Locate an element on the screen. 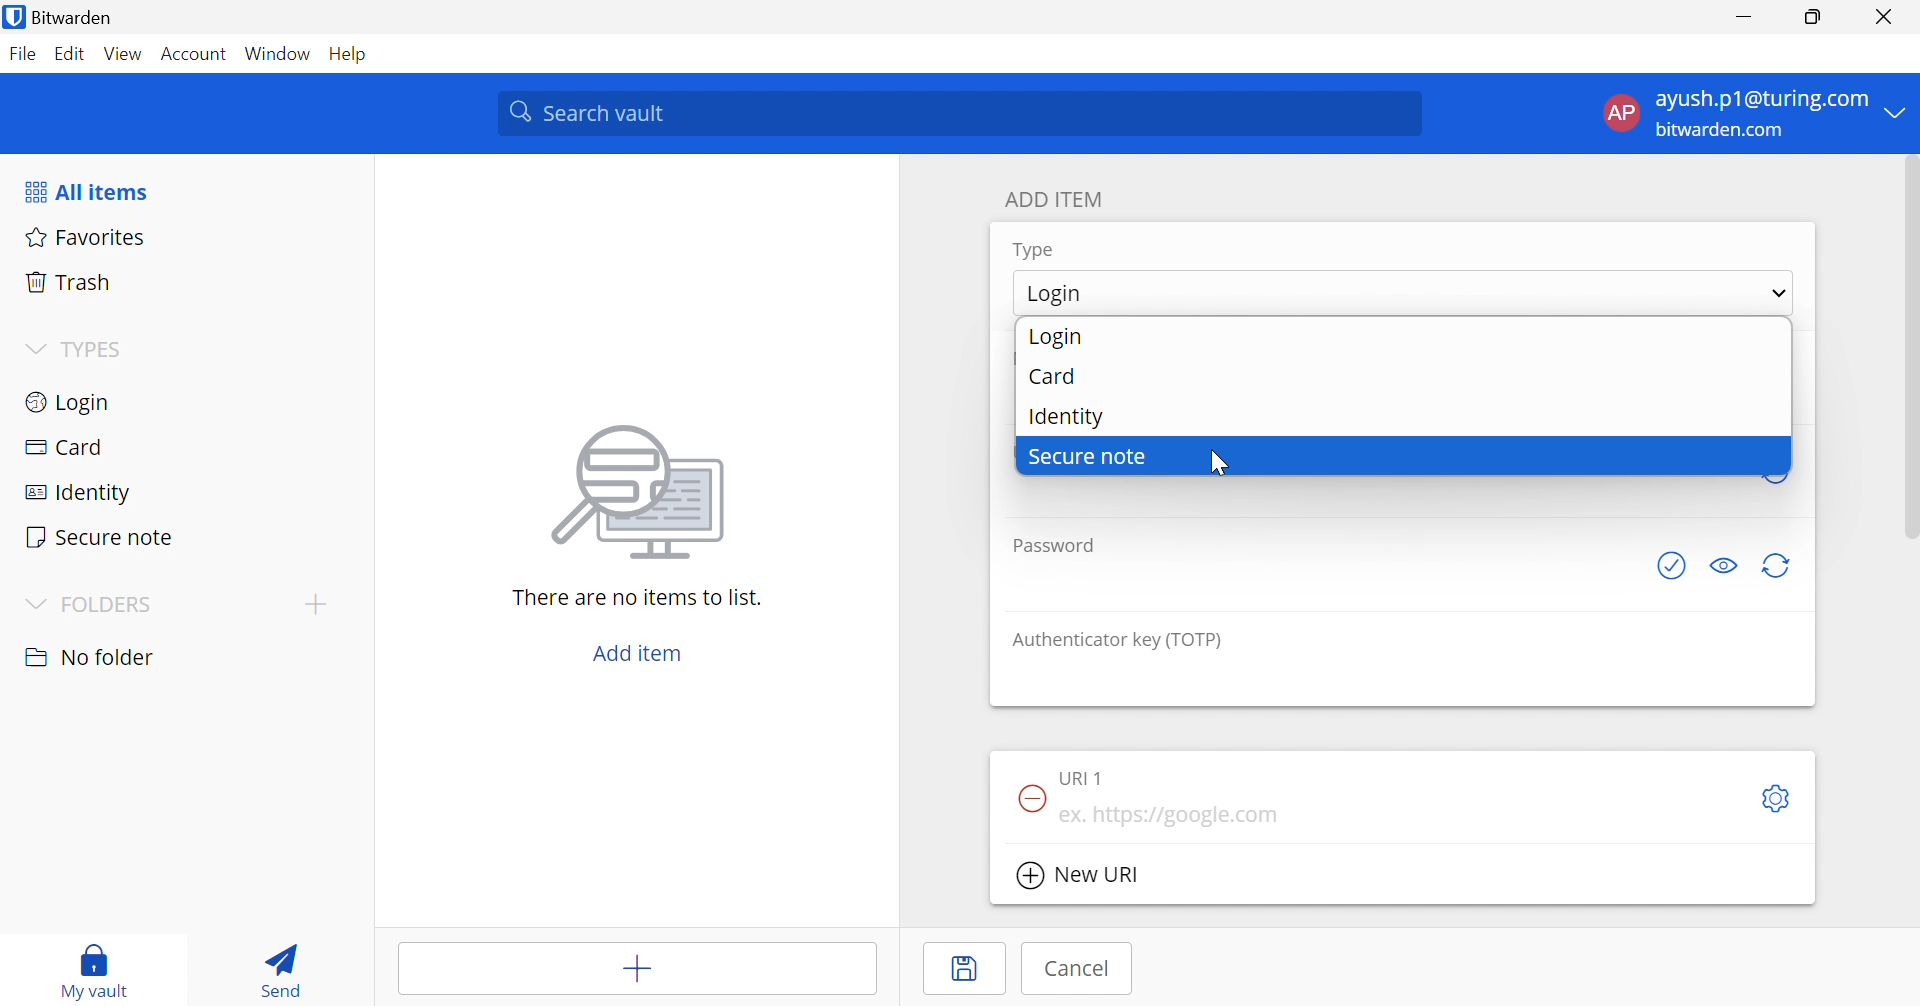  Identity is located at coordinates (1403, 412).